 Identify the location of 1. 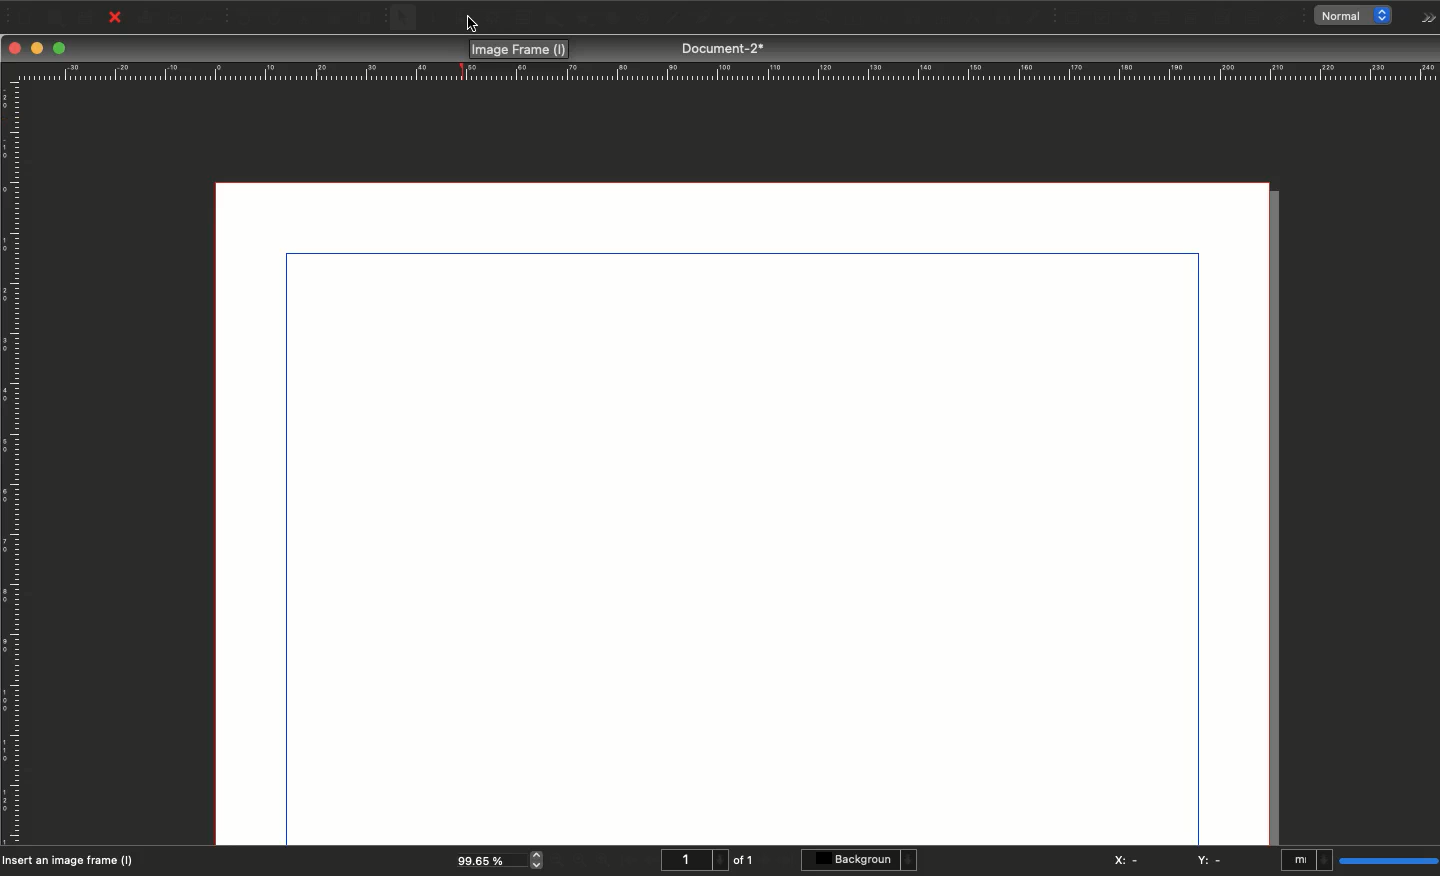
(692, 860).